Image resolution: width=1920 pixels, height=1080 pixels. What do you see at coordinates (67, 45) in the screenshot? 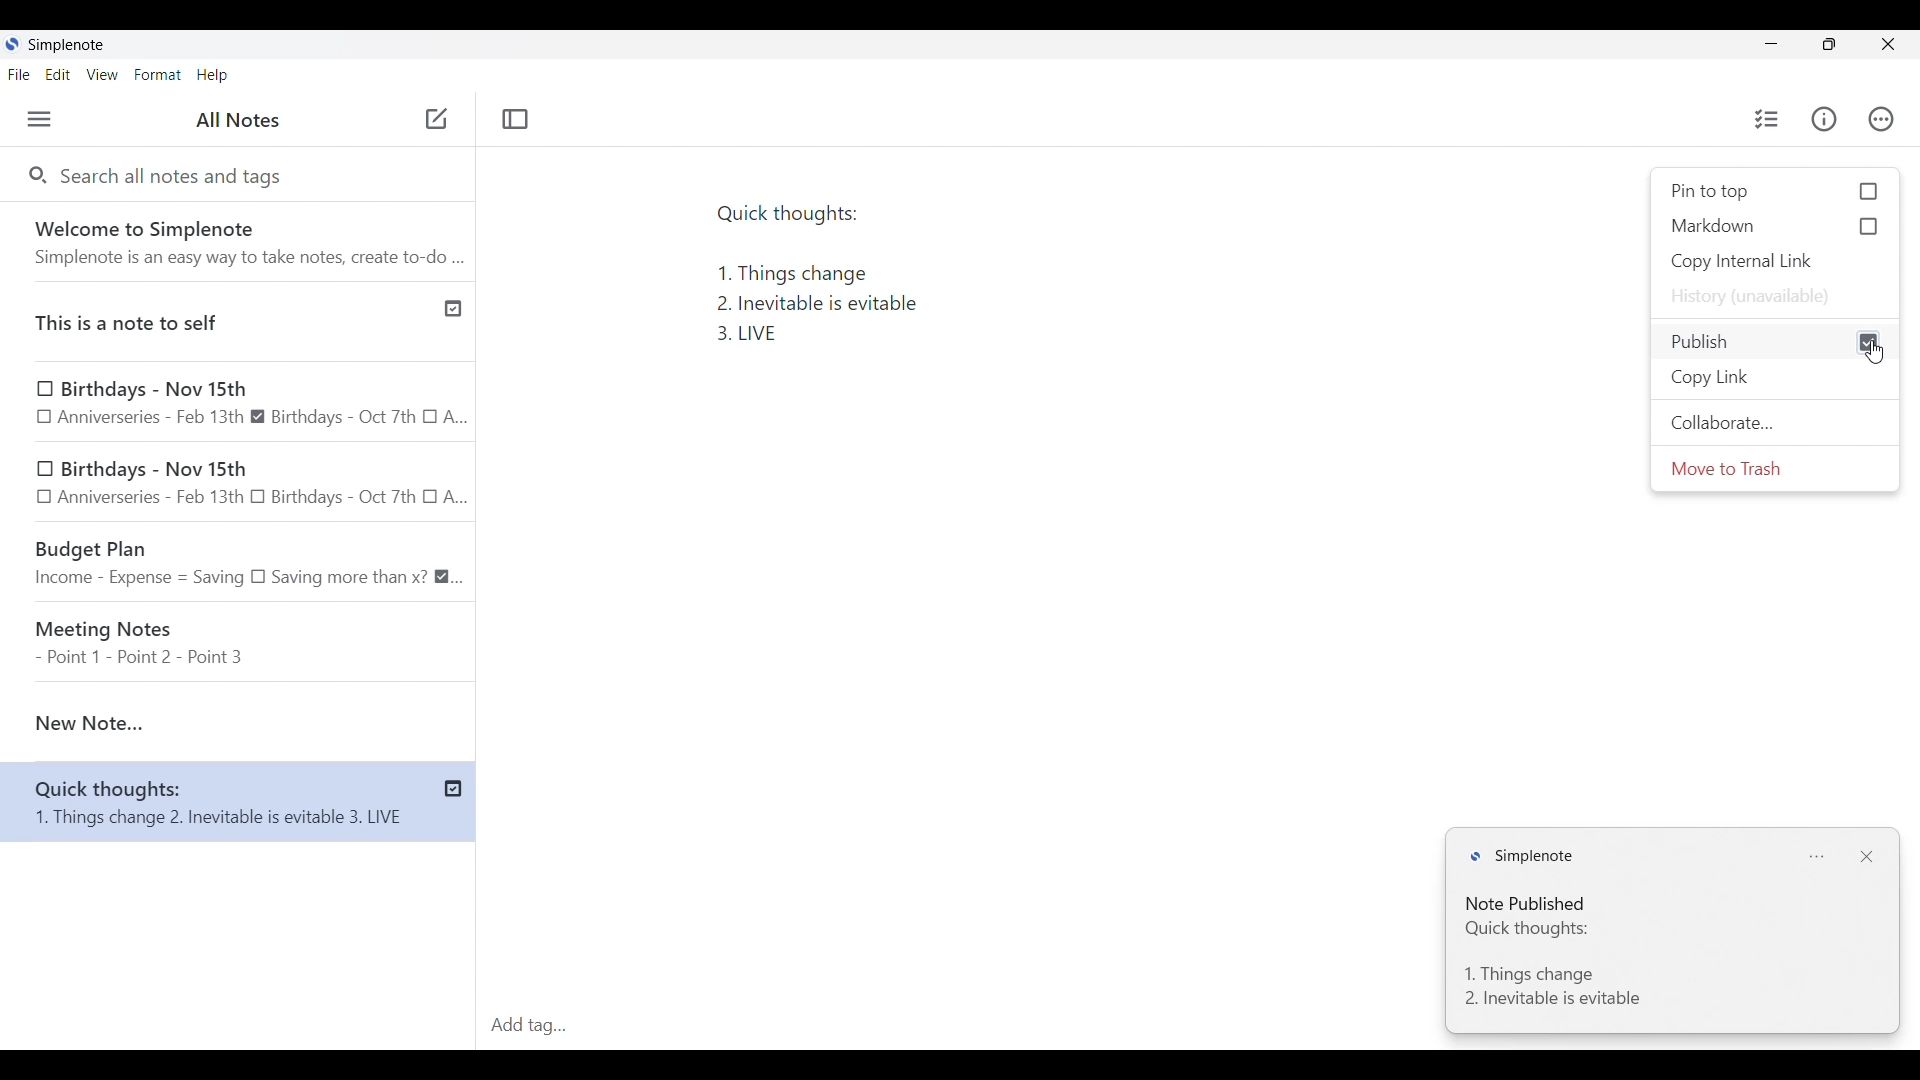
I see `Software name` at bounding box center [67, 45].